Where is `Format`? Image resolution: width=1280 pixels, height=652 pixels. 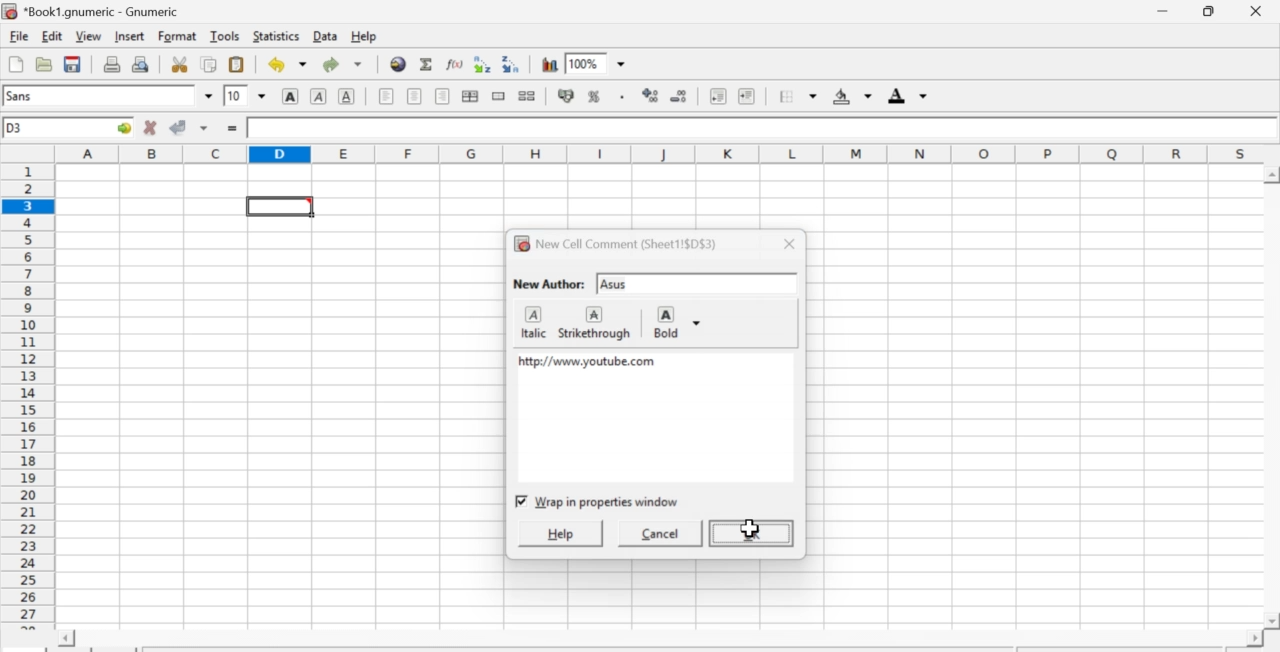
Format is located at coordinates (178, 36).